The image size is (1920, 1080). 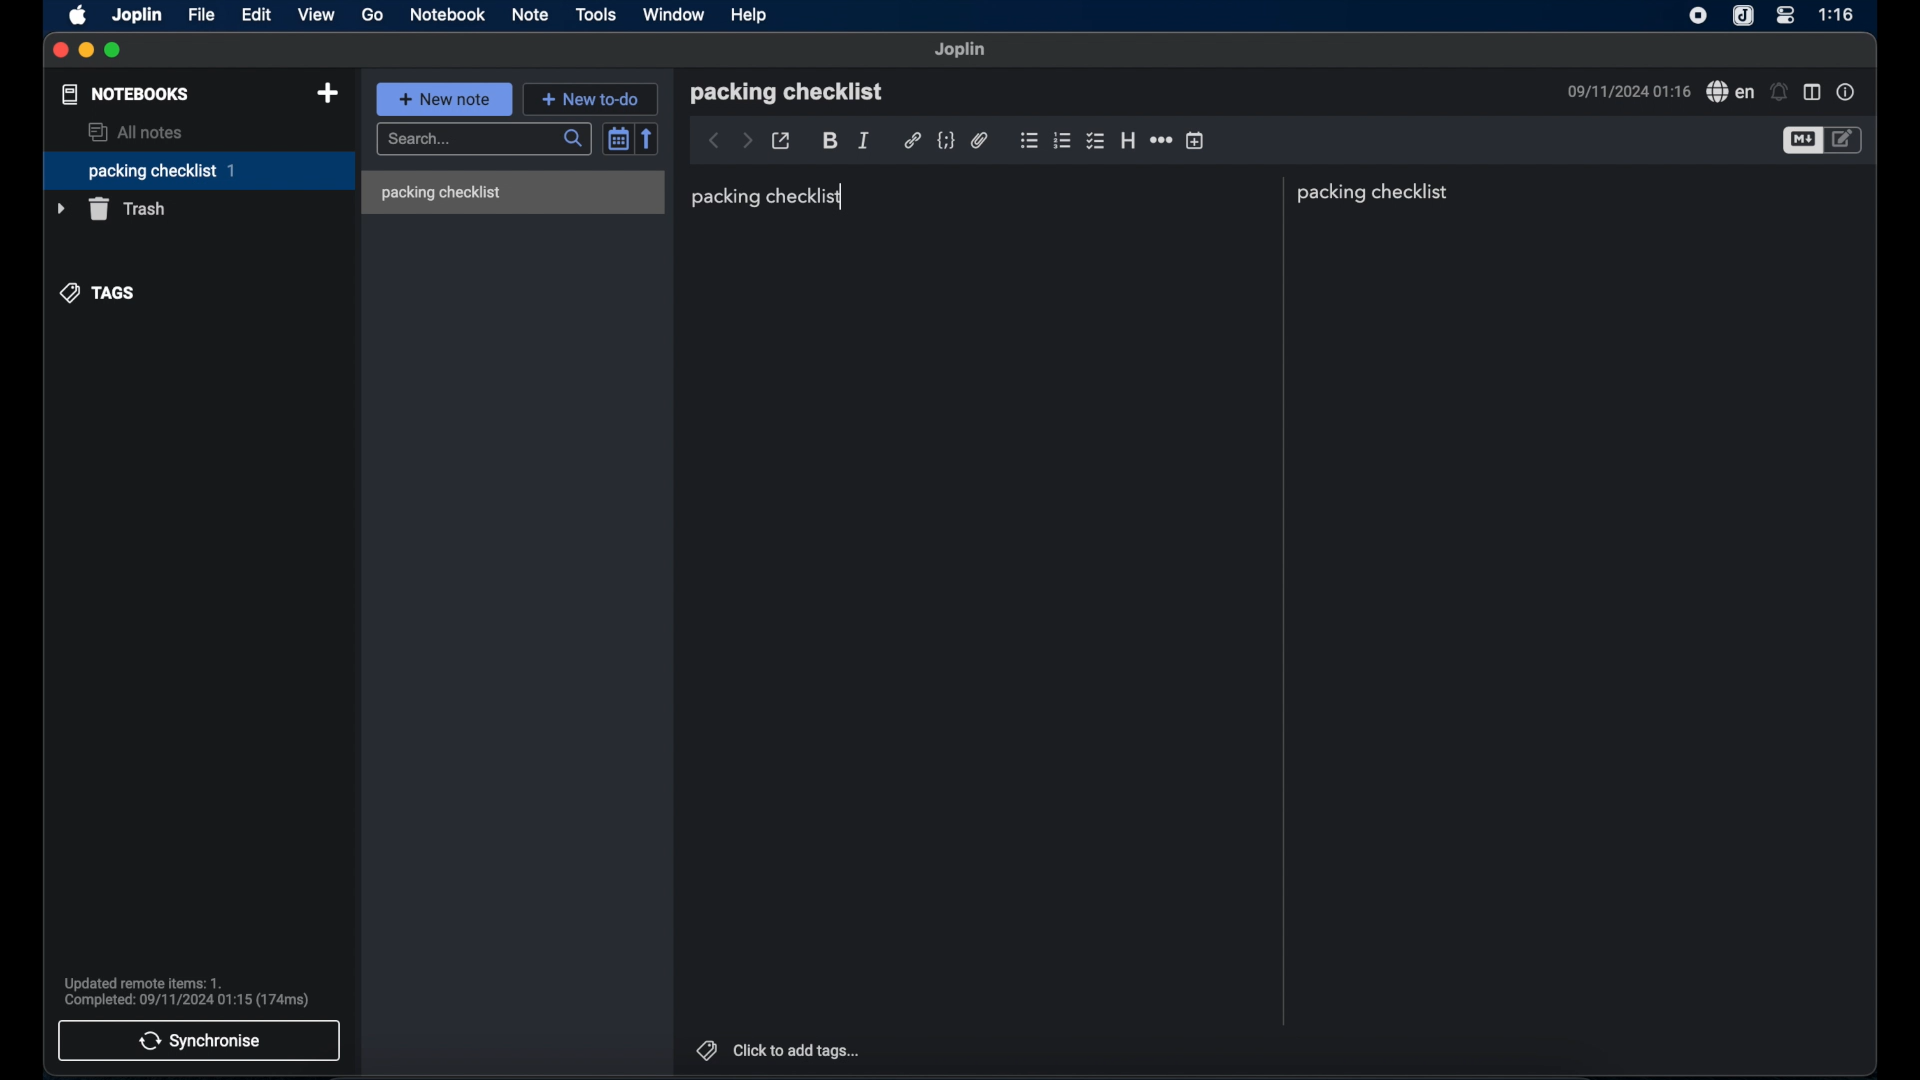 I want to click on note properties, so click(x=1848, y=92).